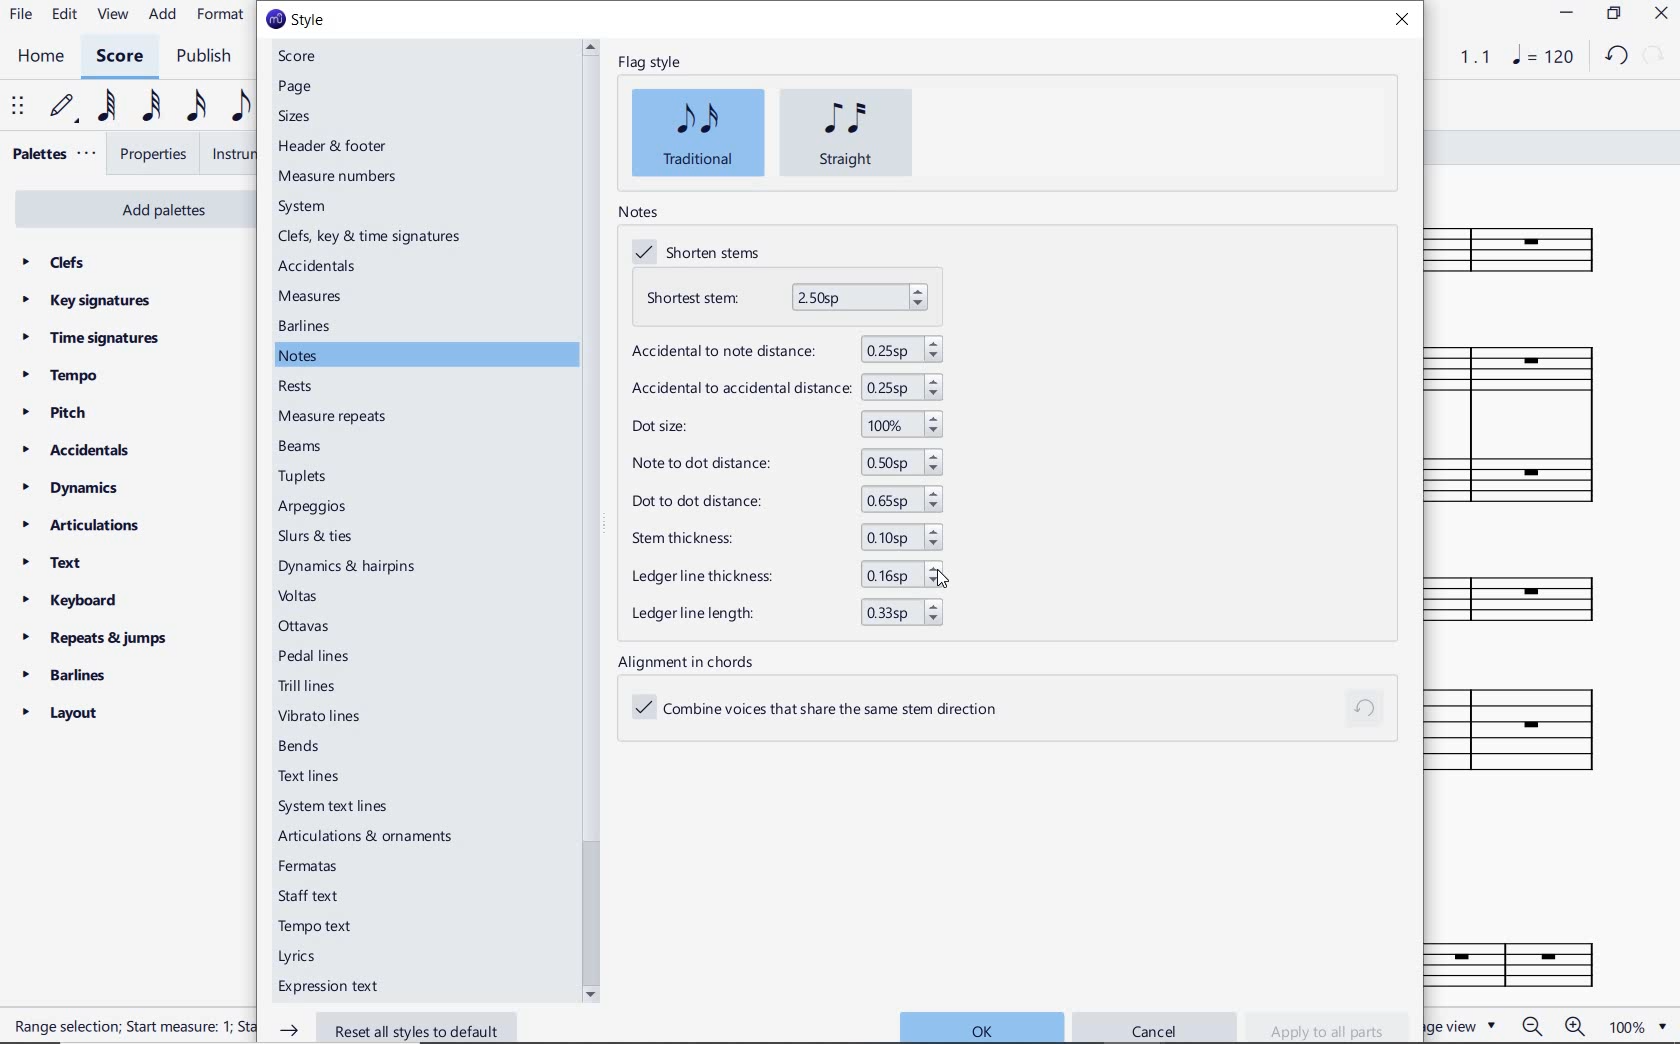 This screenshot has height=1044, width=1680. Describe the element at coordinates (198, 110) in the screenshot. I see `16th note` at that location.